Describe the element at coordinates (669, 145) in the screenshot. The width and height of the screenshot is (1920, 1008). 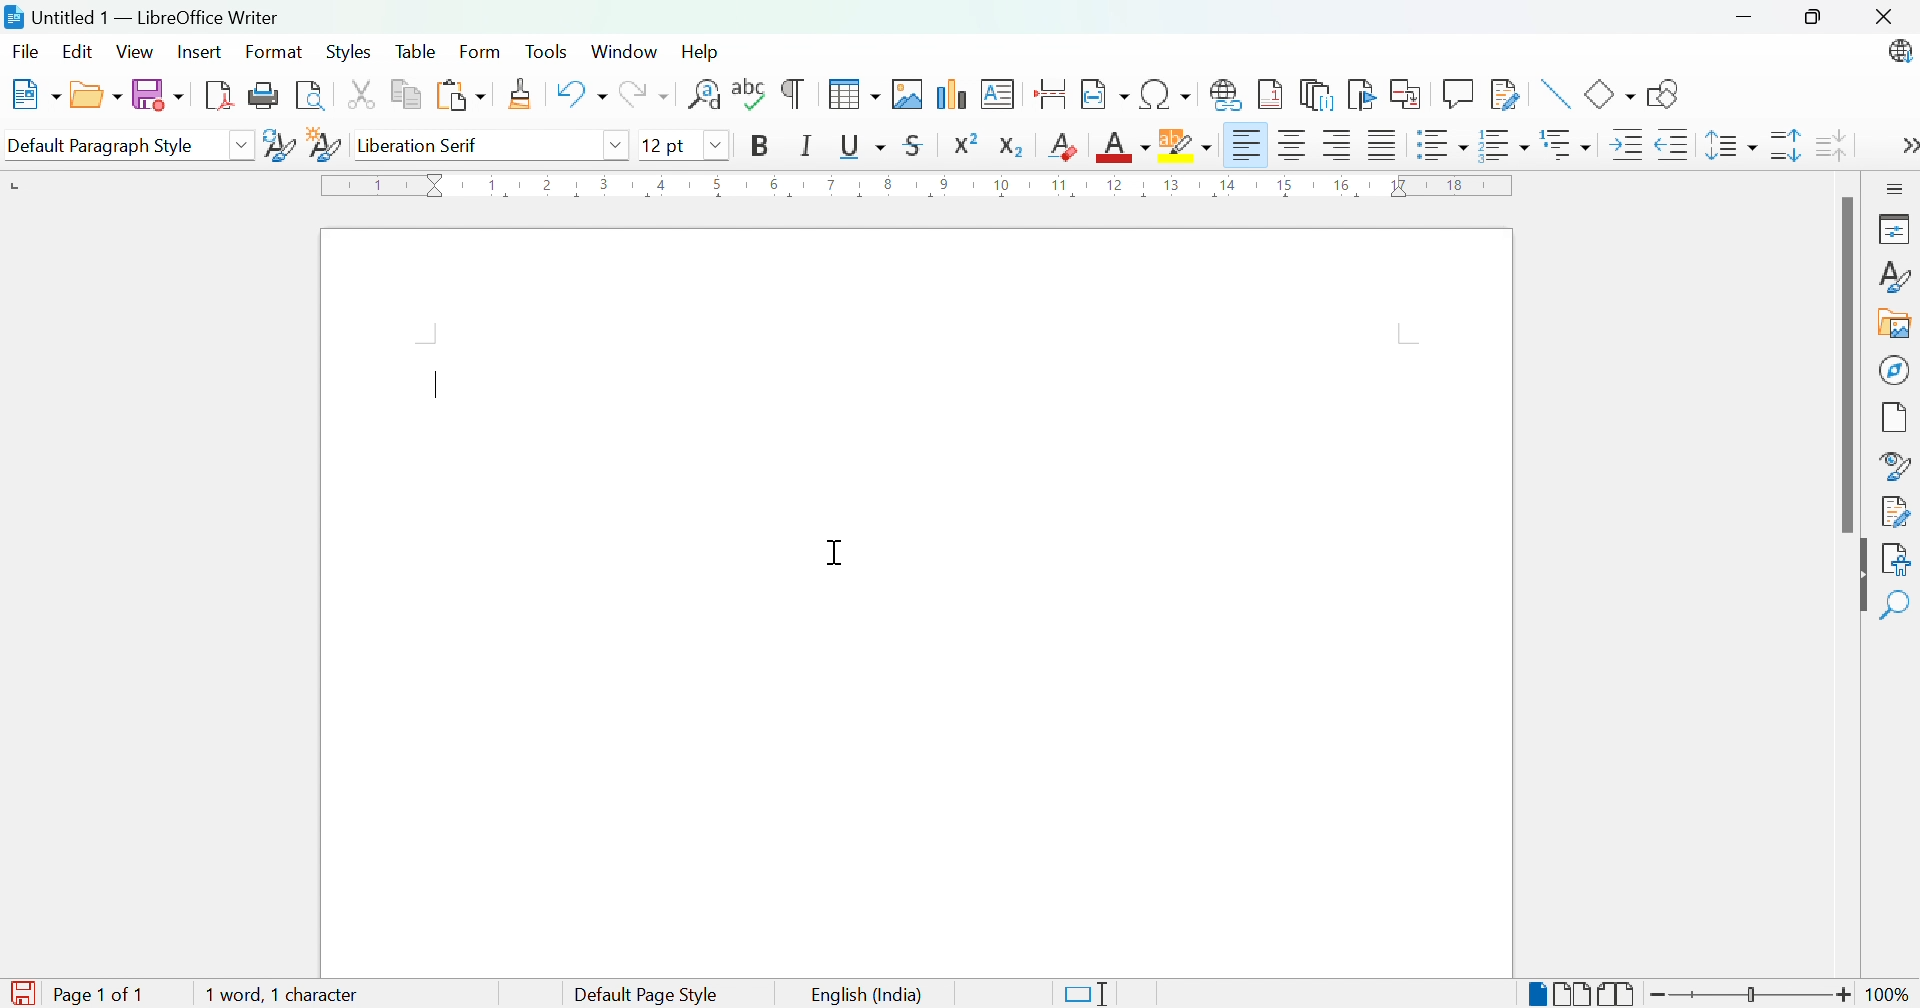
I see `12 pt` at that location.